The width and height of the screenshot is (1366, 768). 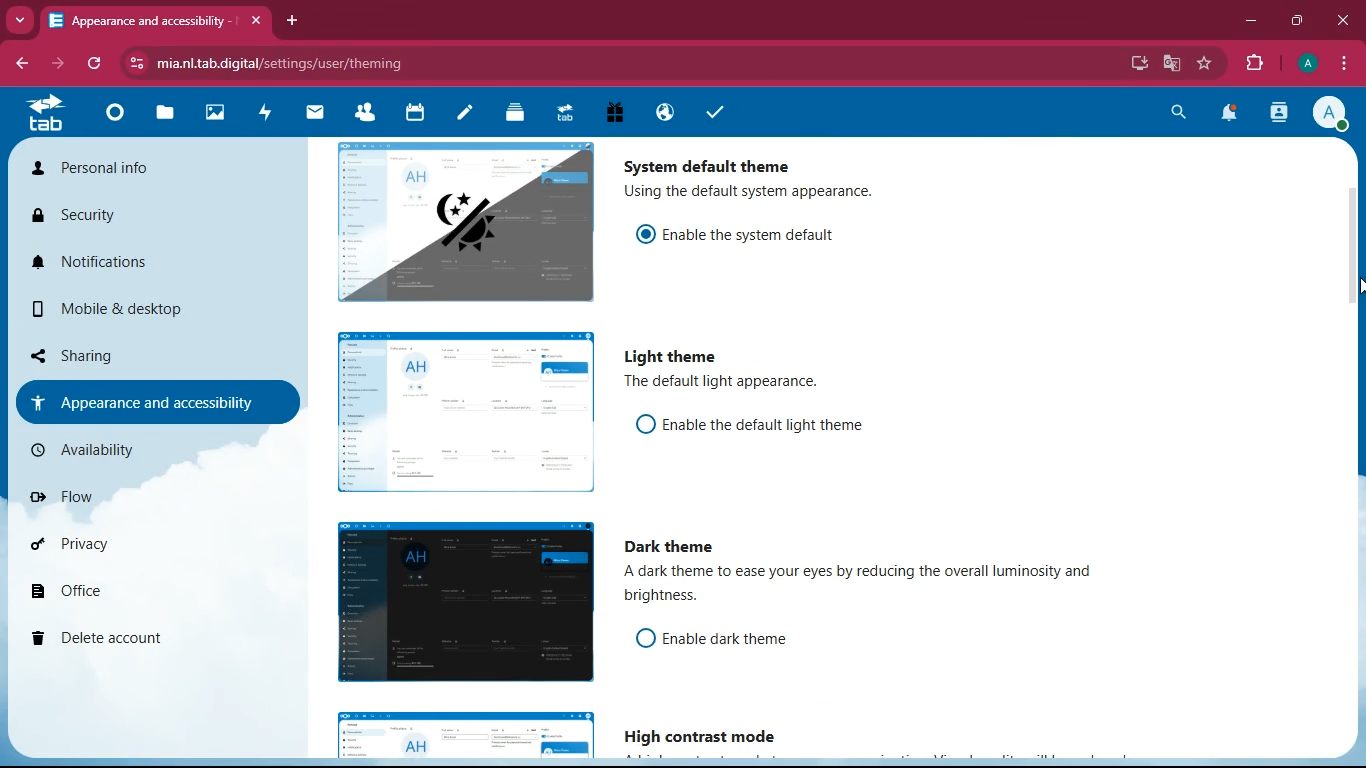 I want to click on off, so click(x=645, y=638).